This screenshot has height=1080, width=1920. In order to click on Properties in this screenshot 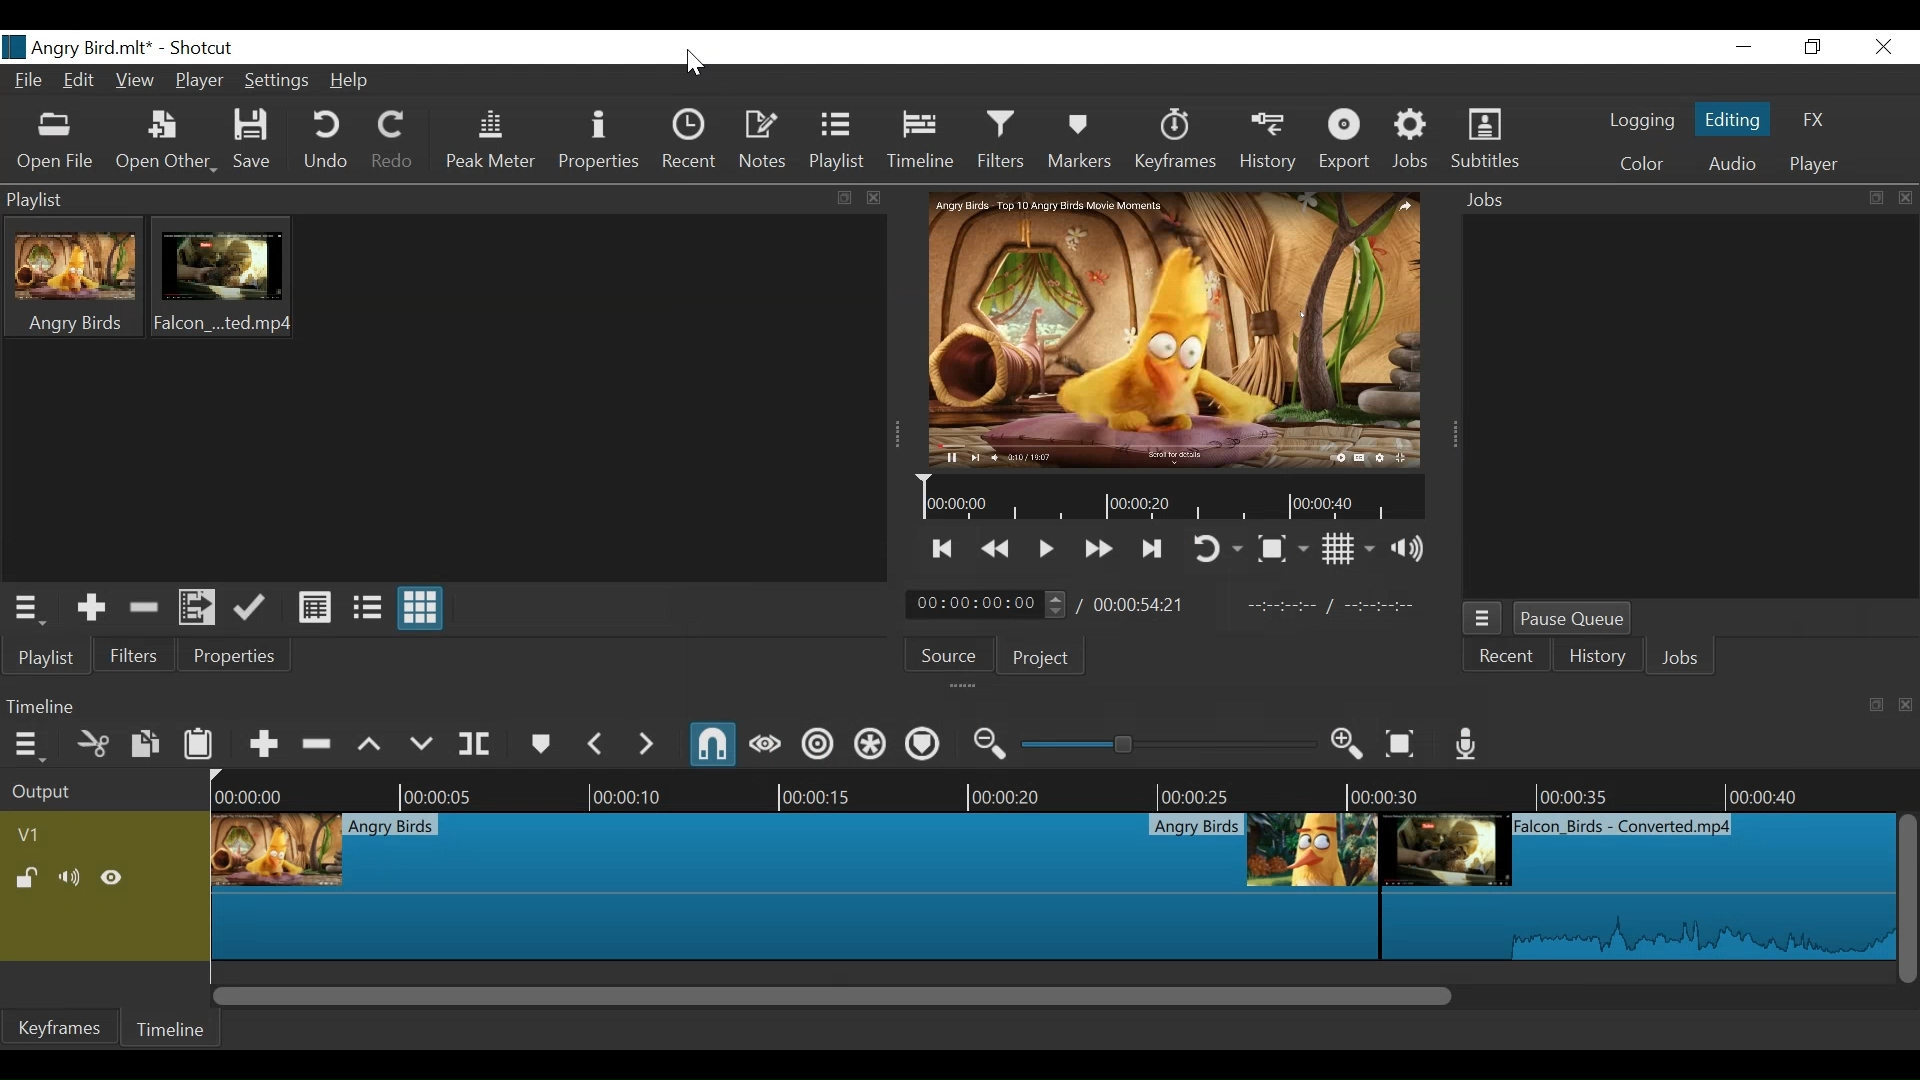, I will do `click(232, 656)`.